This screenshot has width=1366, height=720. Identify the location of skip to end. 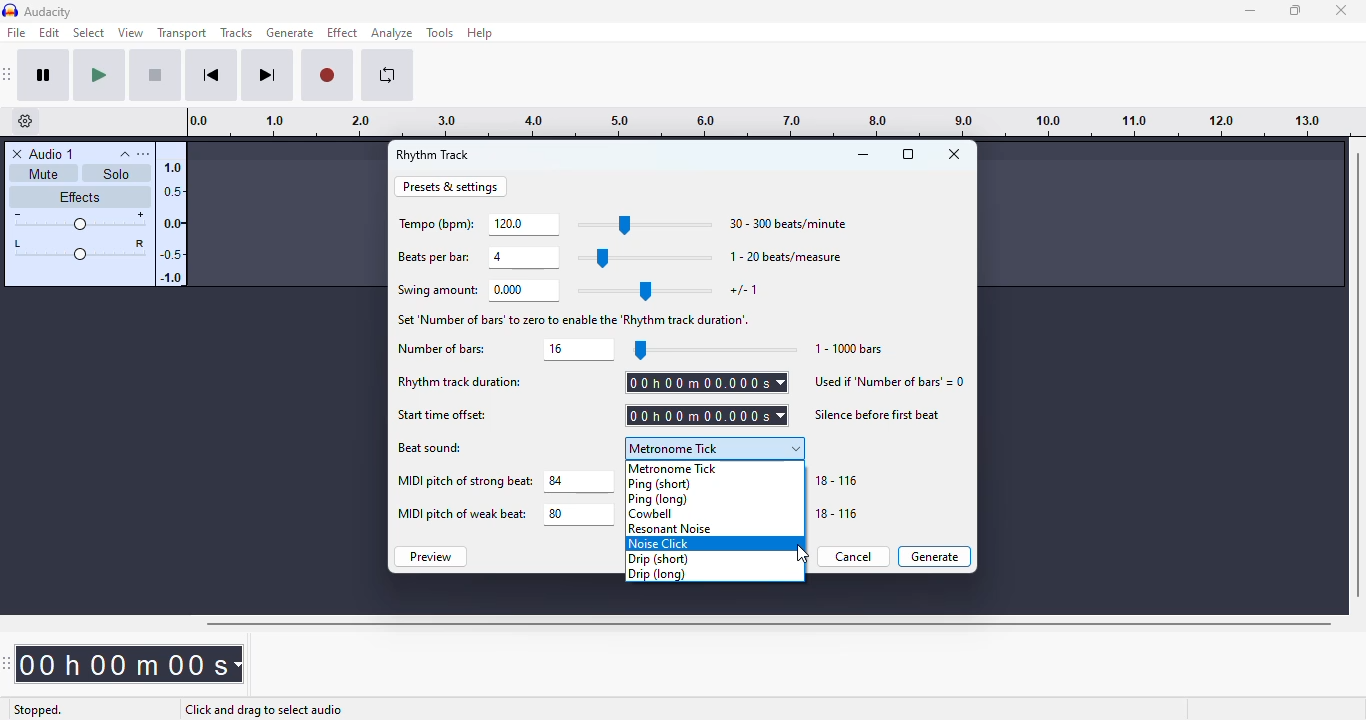
(267, 76).